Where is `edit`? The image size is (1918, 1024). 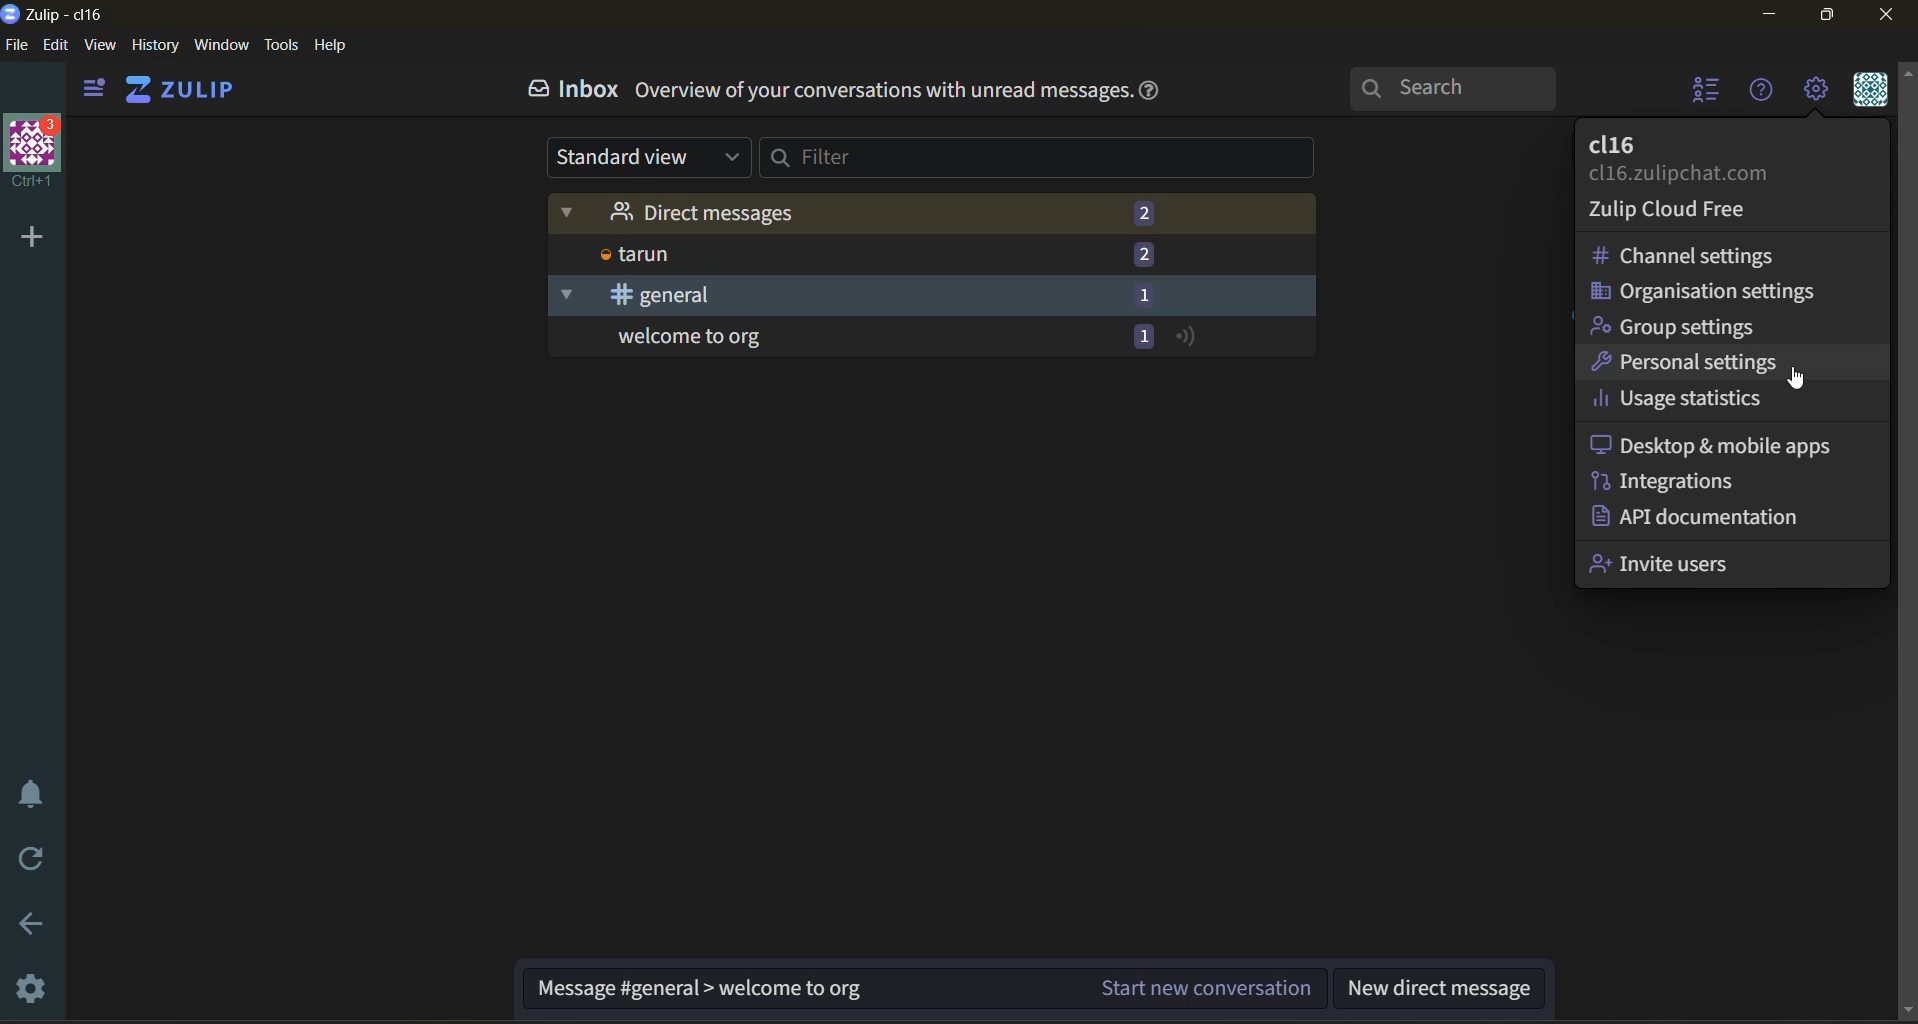 edit is located at coordinates (53, 44).